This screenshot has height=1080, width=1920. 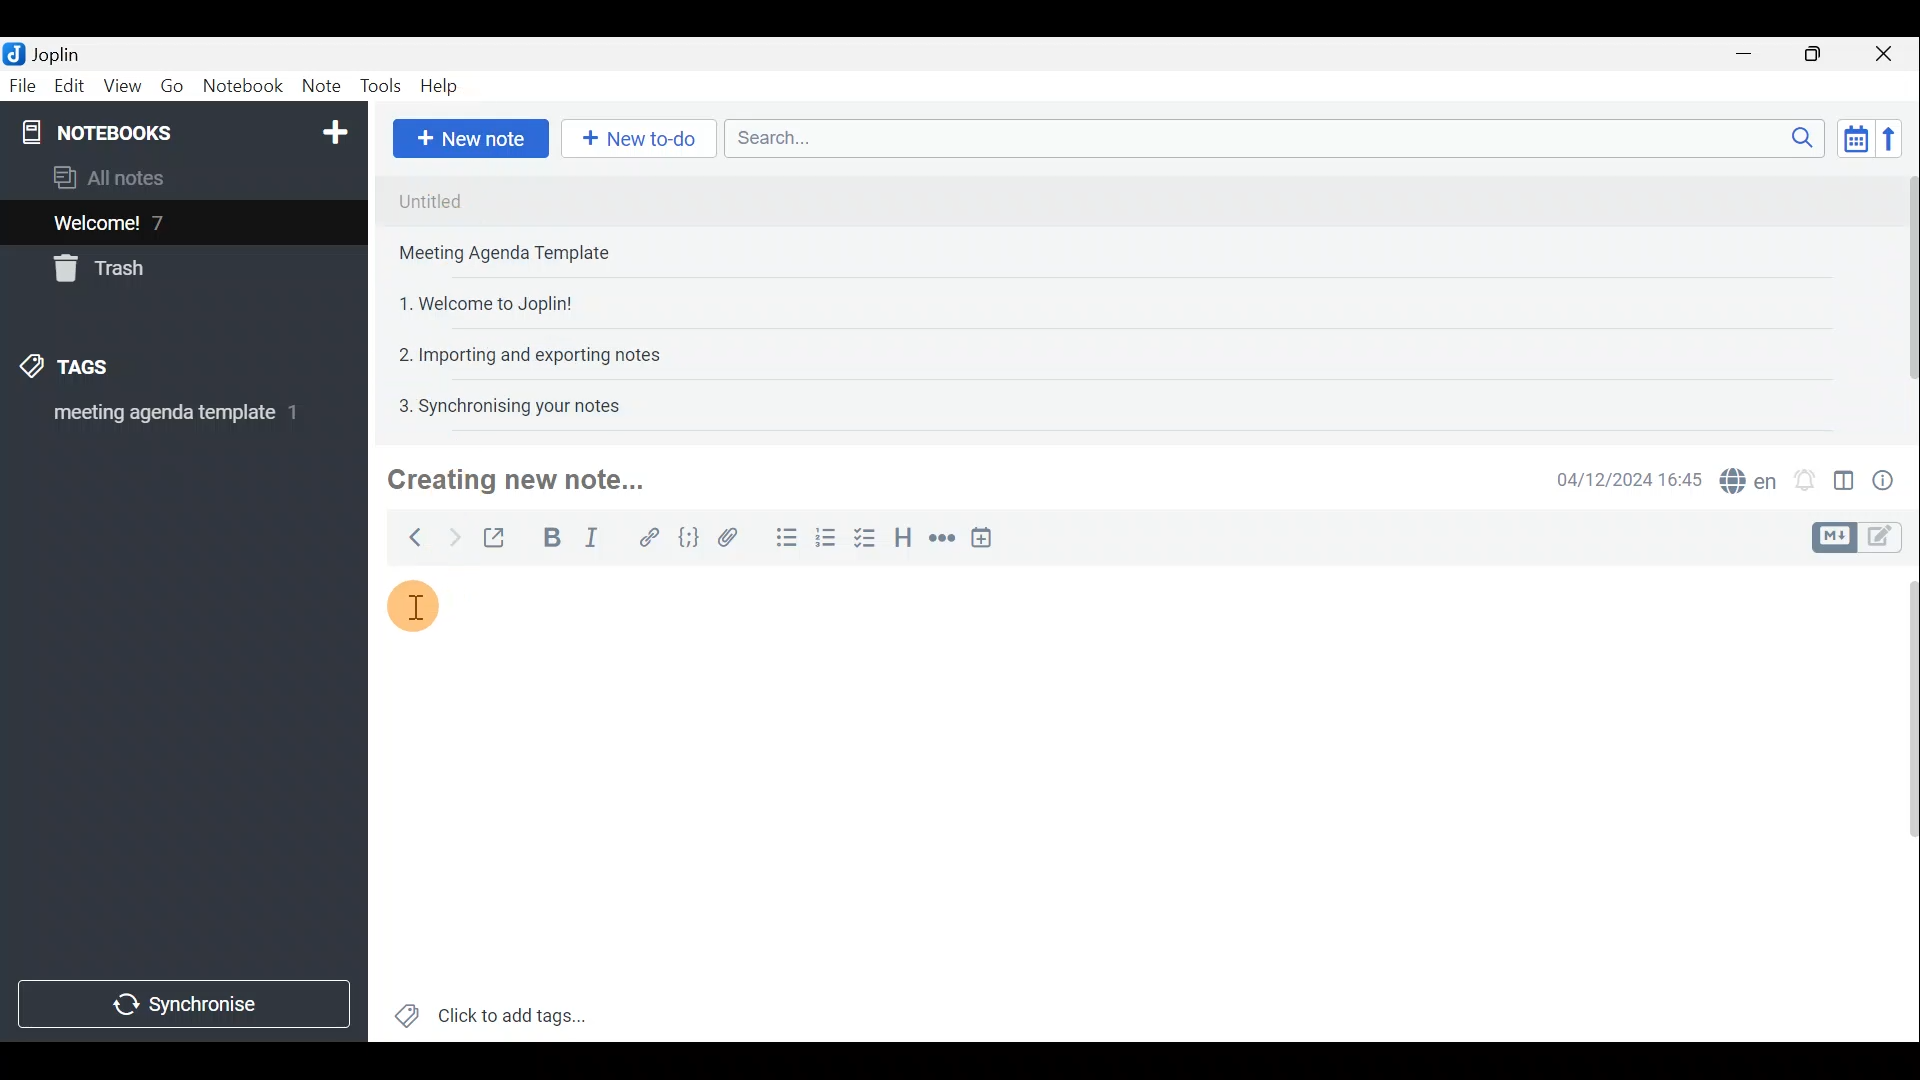 I want to click on Note 4, so click(x=519, y=351).